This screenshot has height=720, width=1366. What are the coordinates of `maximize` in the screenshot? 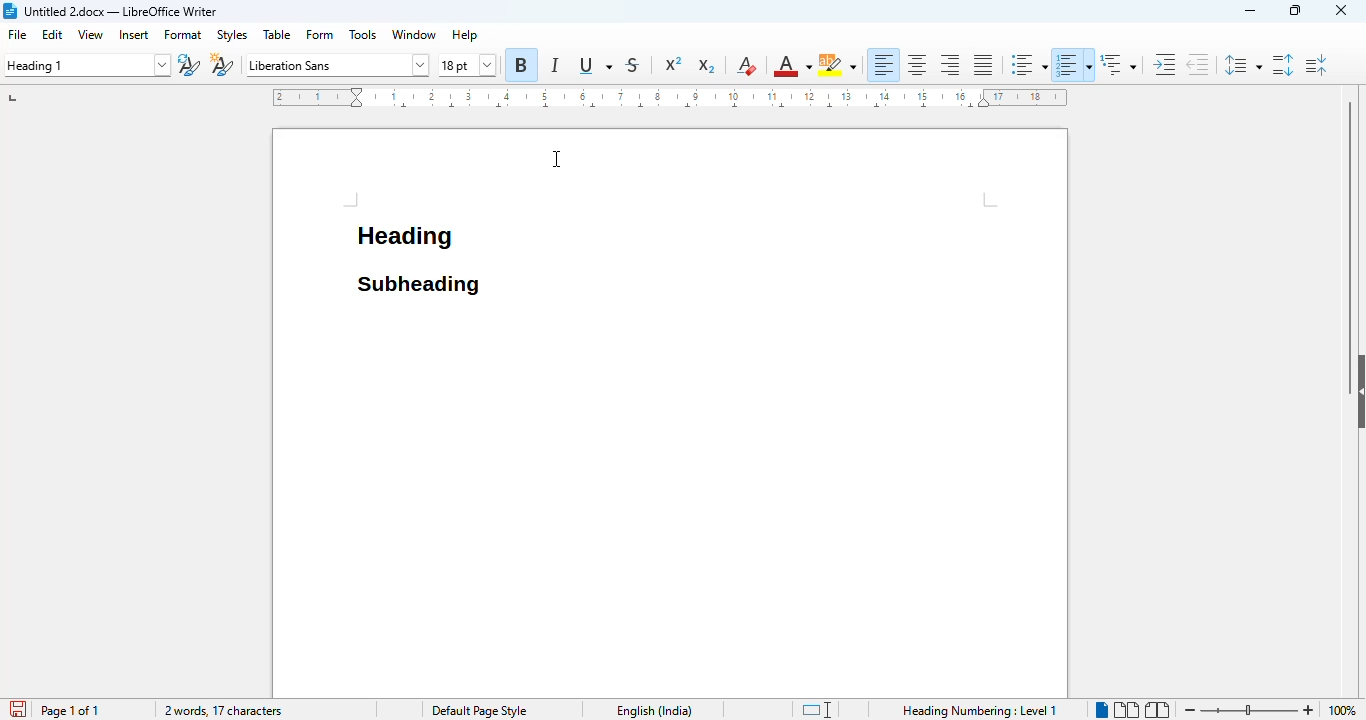 It's located at (1295, 10).